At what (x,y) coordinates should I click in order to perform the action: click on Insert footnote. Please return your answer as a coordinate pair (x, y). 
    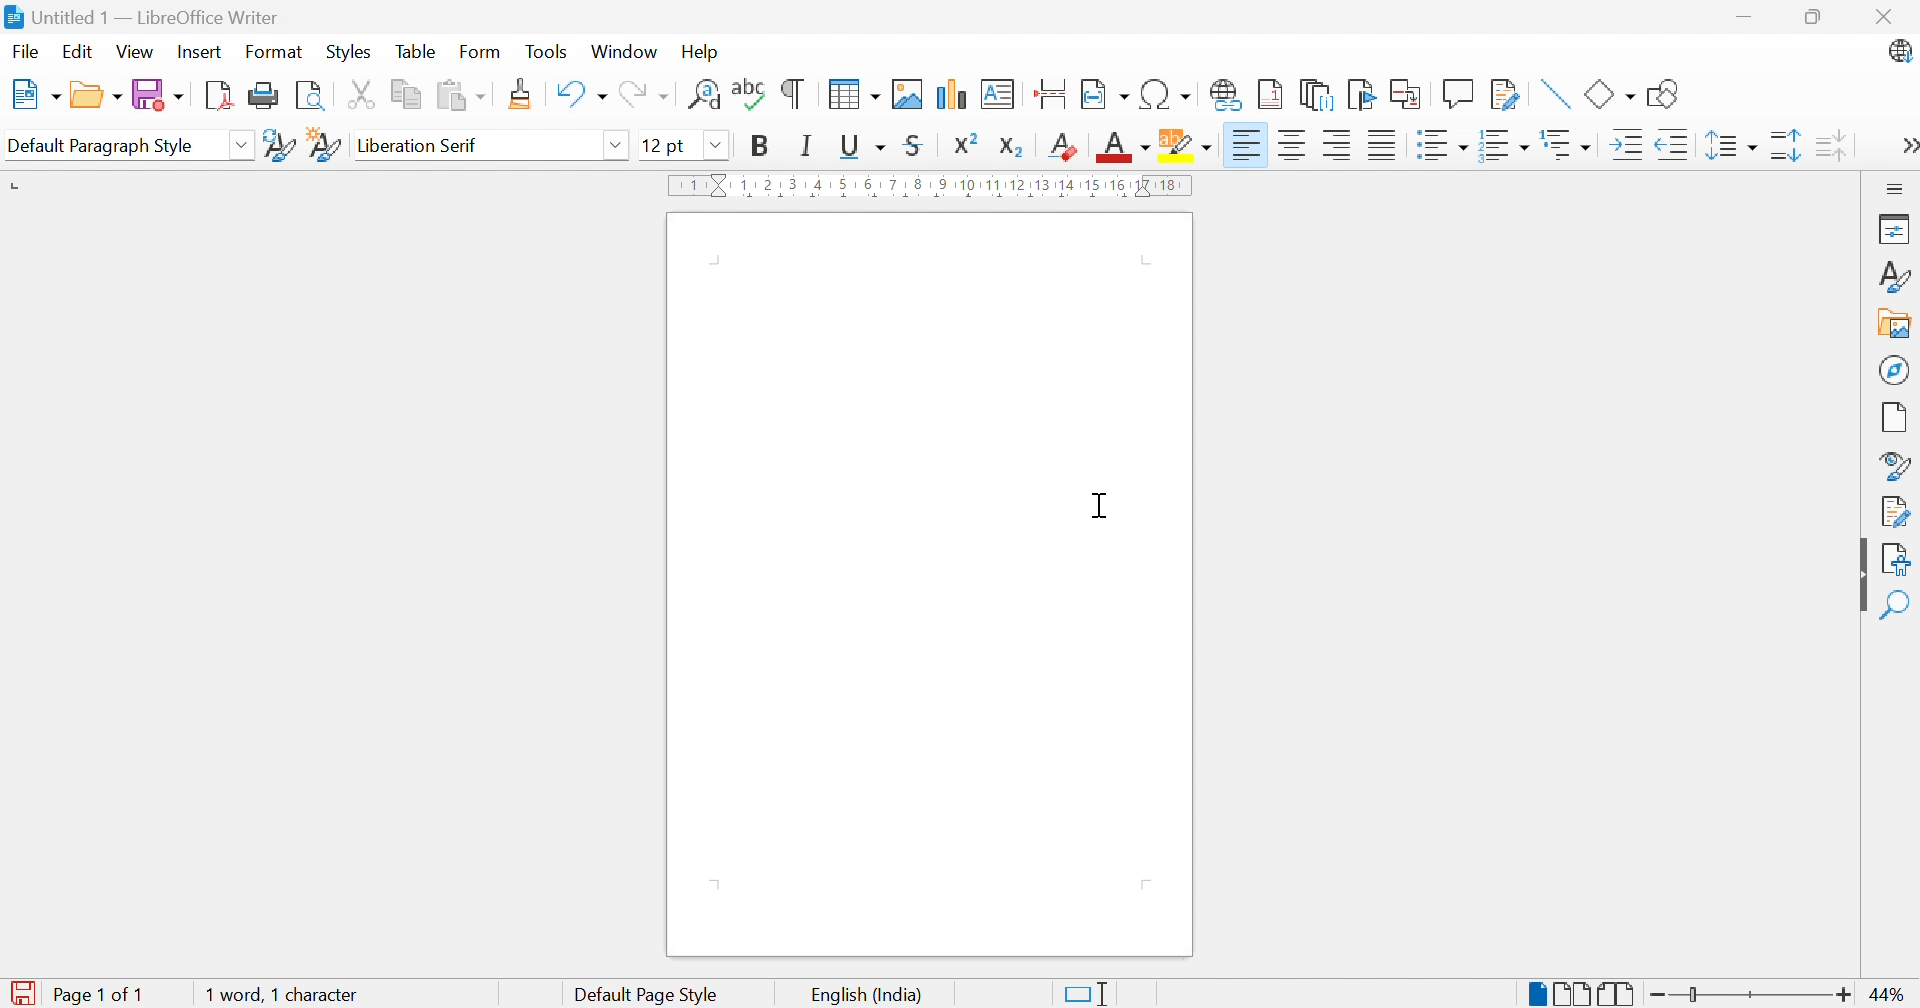
    Looking at the image, I should click on (1267, 95).